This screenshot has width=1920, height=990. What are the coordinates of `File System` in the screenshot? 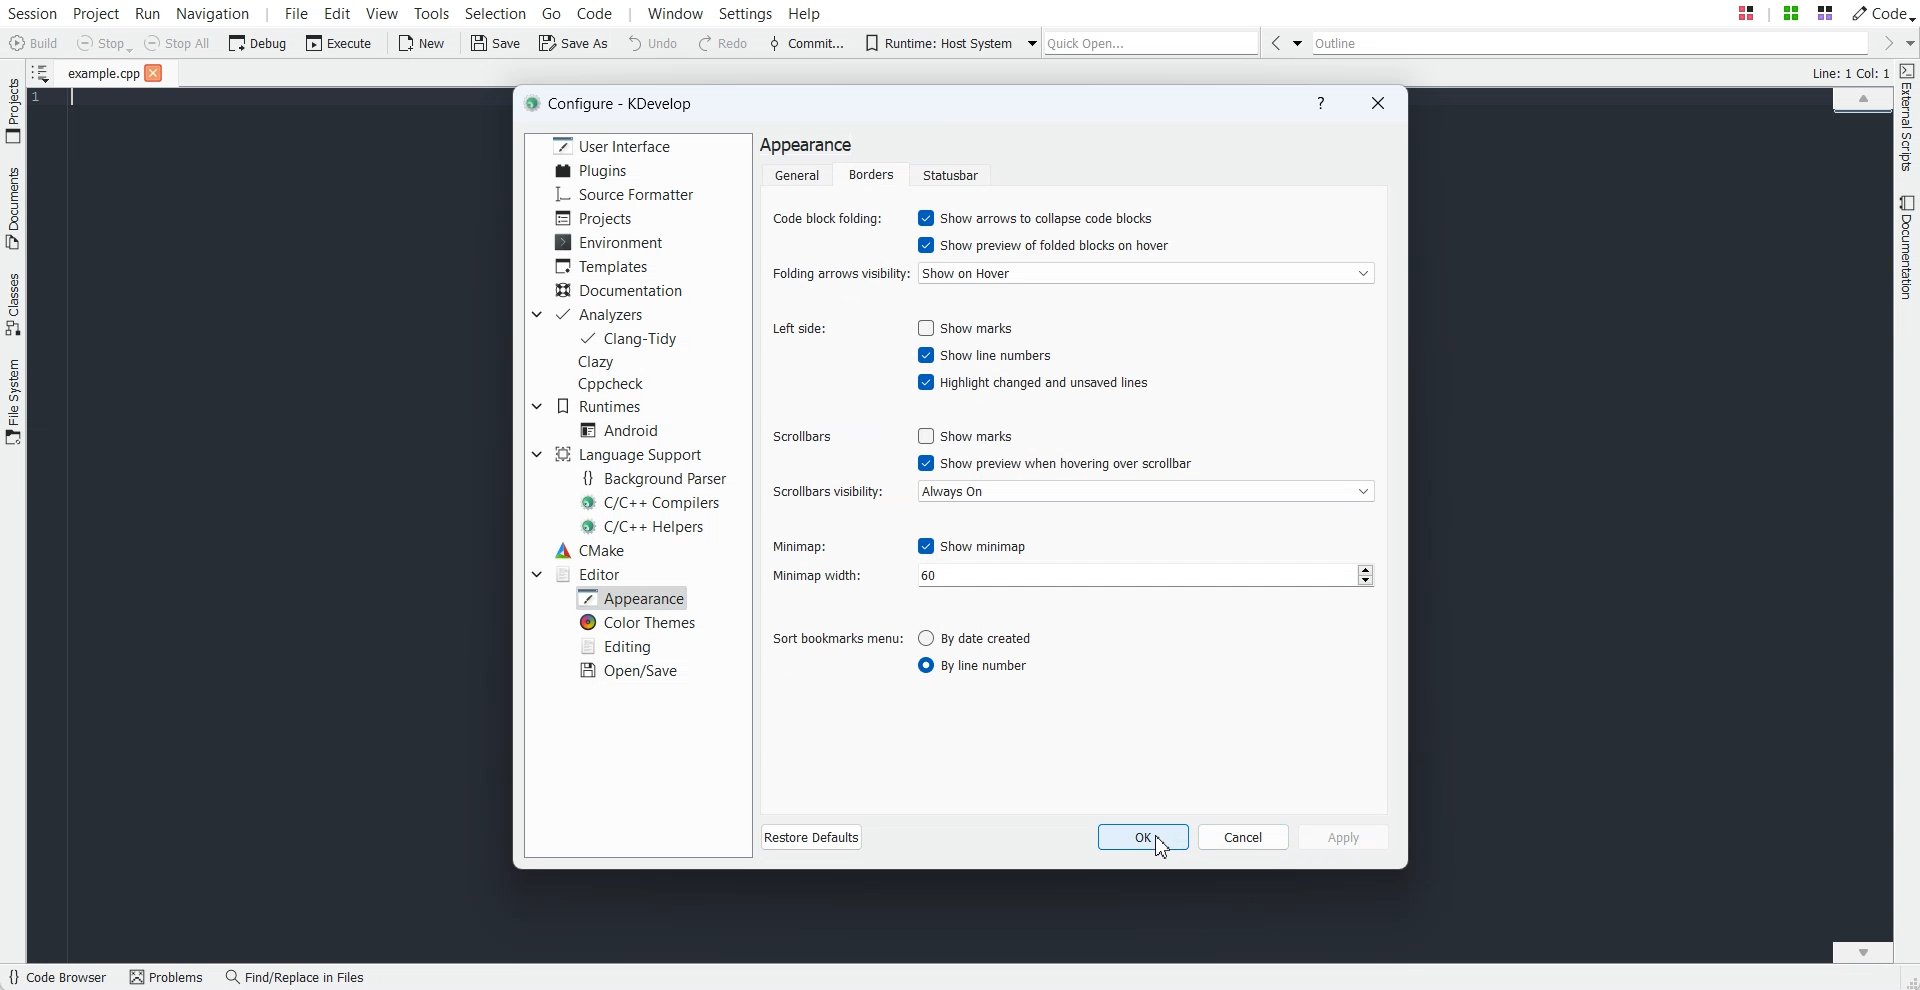 It's located at (13, 403).